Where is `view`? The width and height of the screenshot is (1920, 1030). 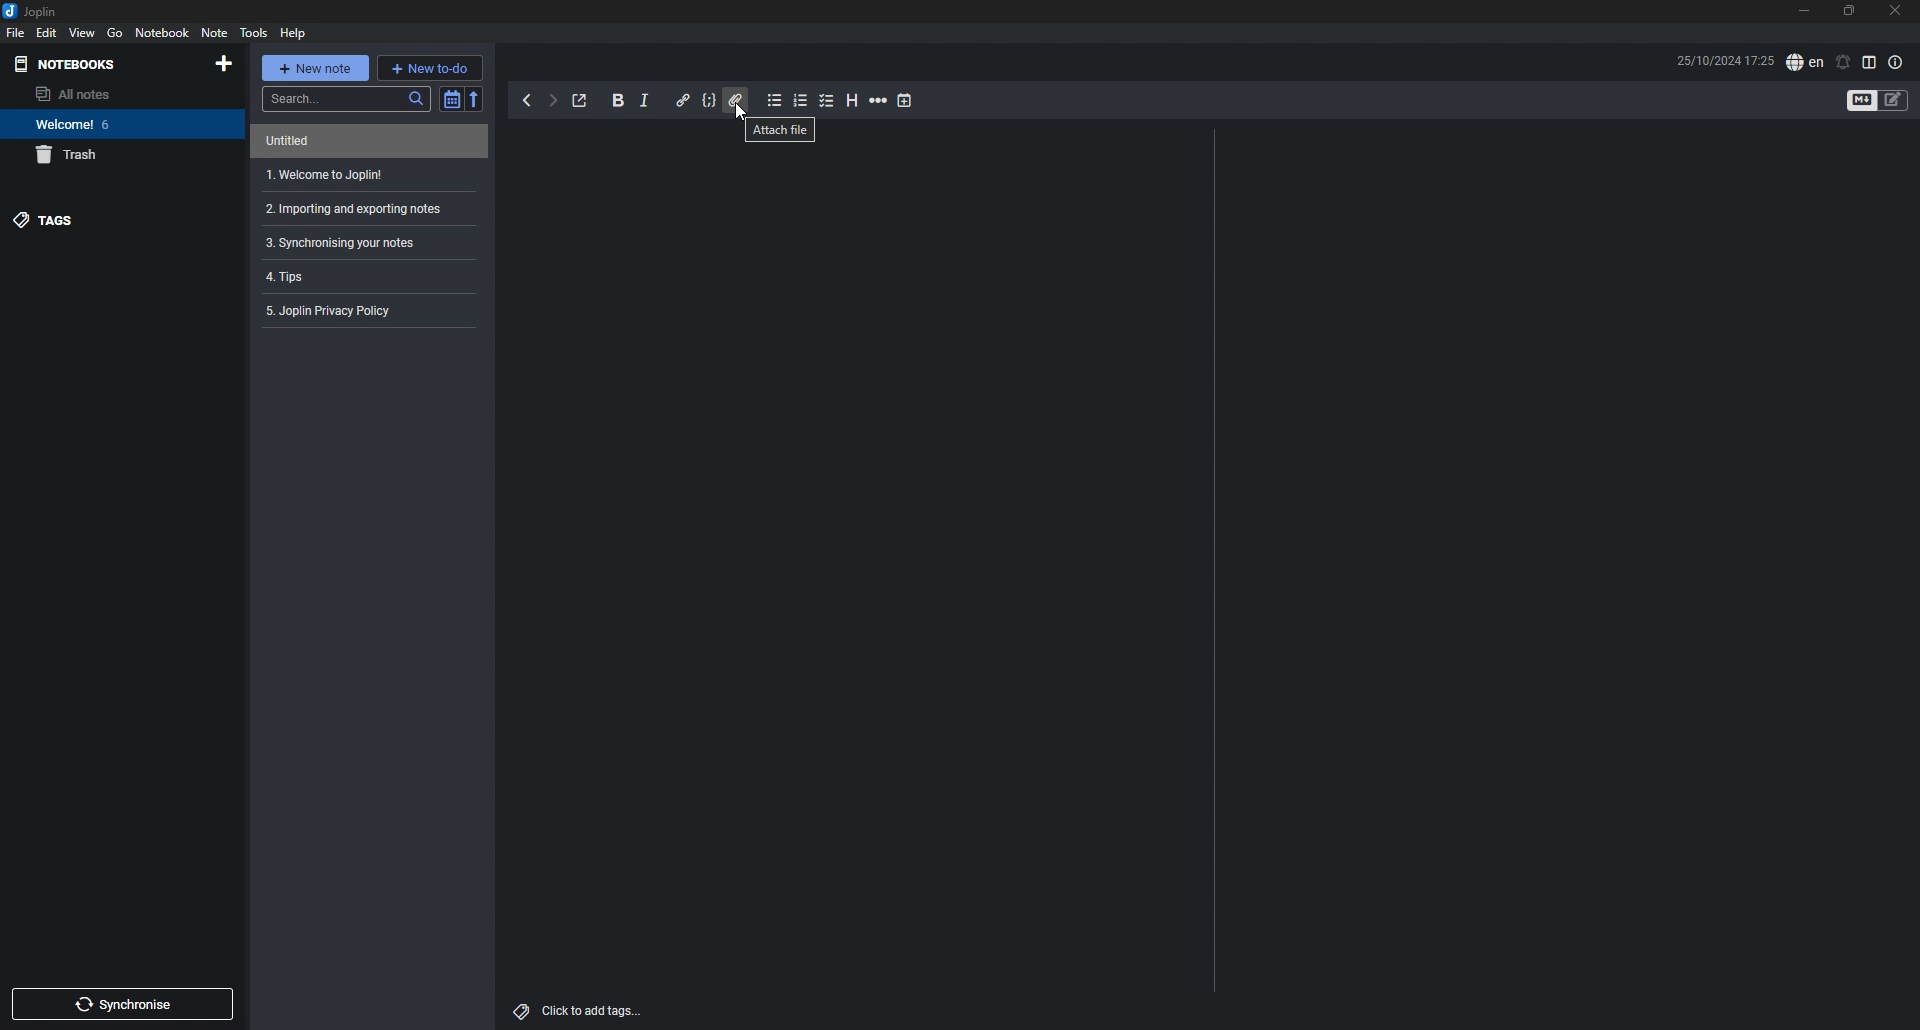
view is located at coordinates (83, 32).